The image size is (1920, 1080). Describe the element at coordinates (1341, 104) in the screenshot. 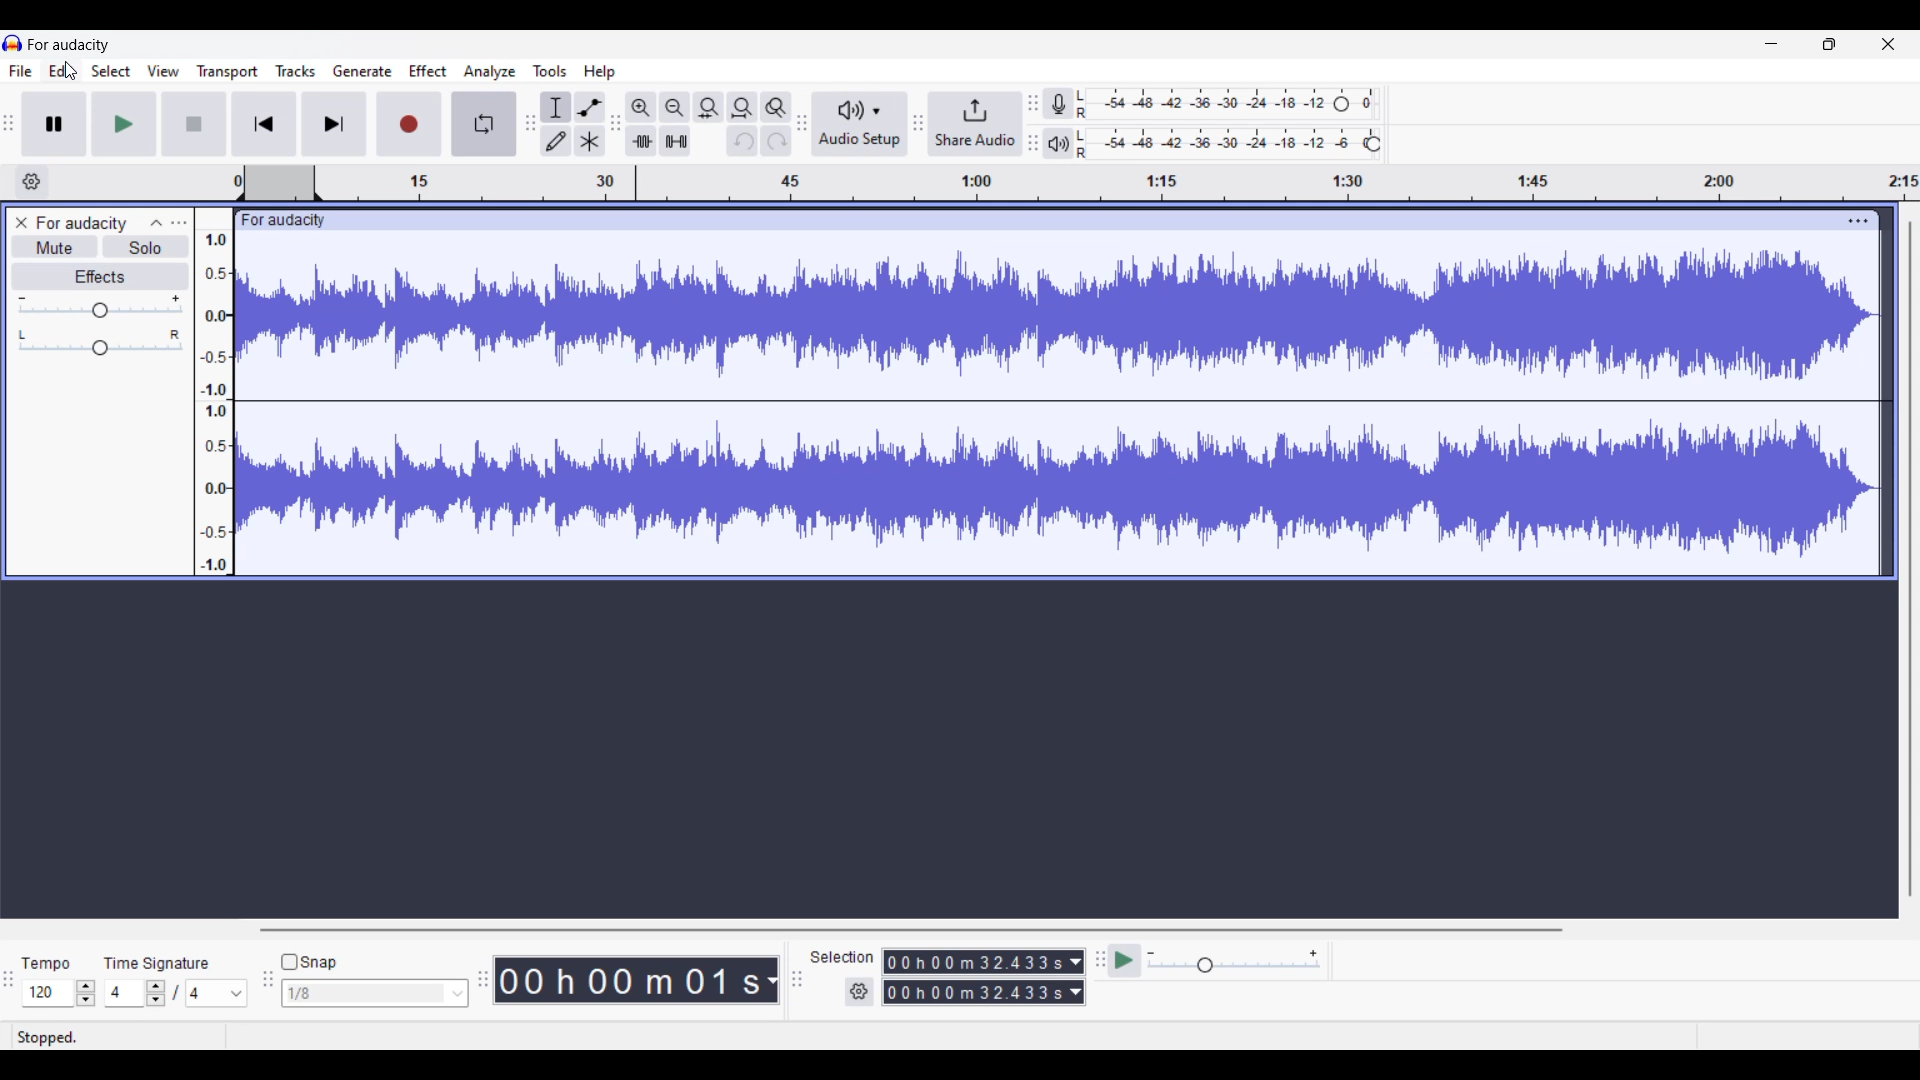

I see `Header to change recording level` at that location.